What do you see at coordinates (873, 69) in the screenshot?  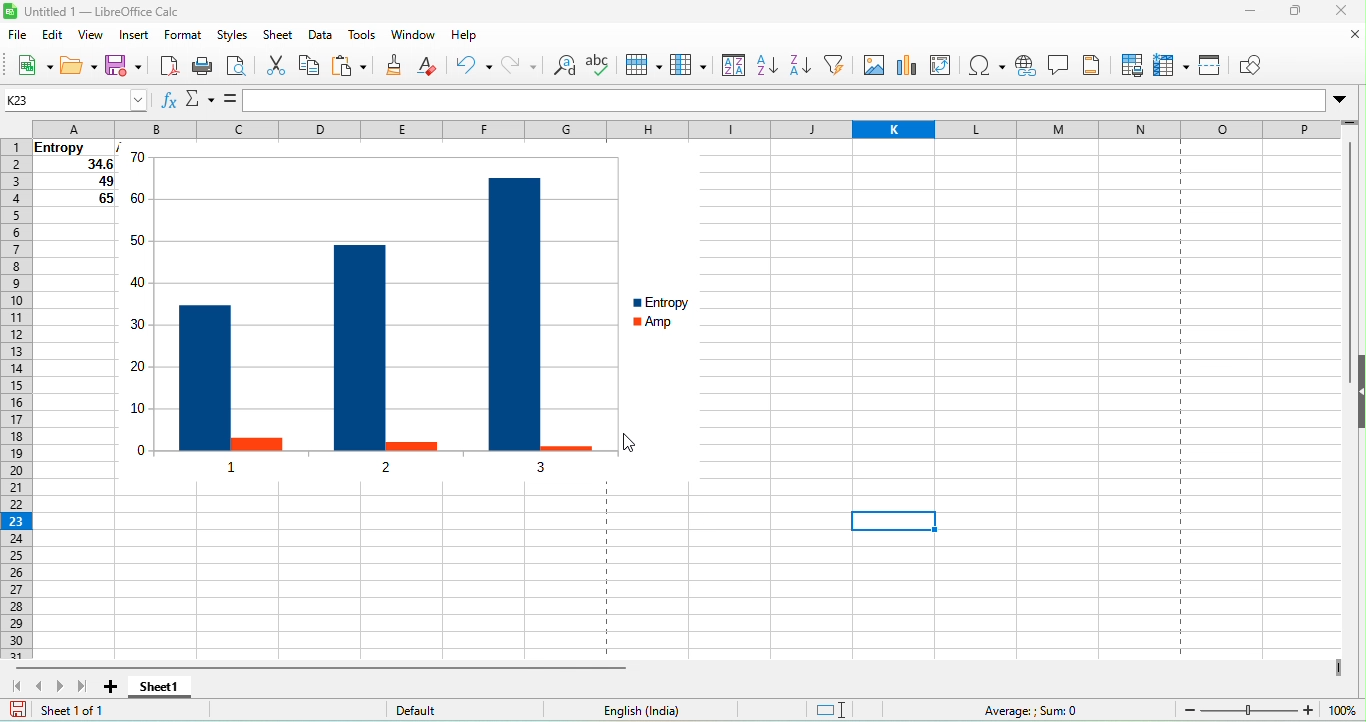 I see `image` at bounding box center [873, 69].